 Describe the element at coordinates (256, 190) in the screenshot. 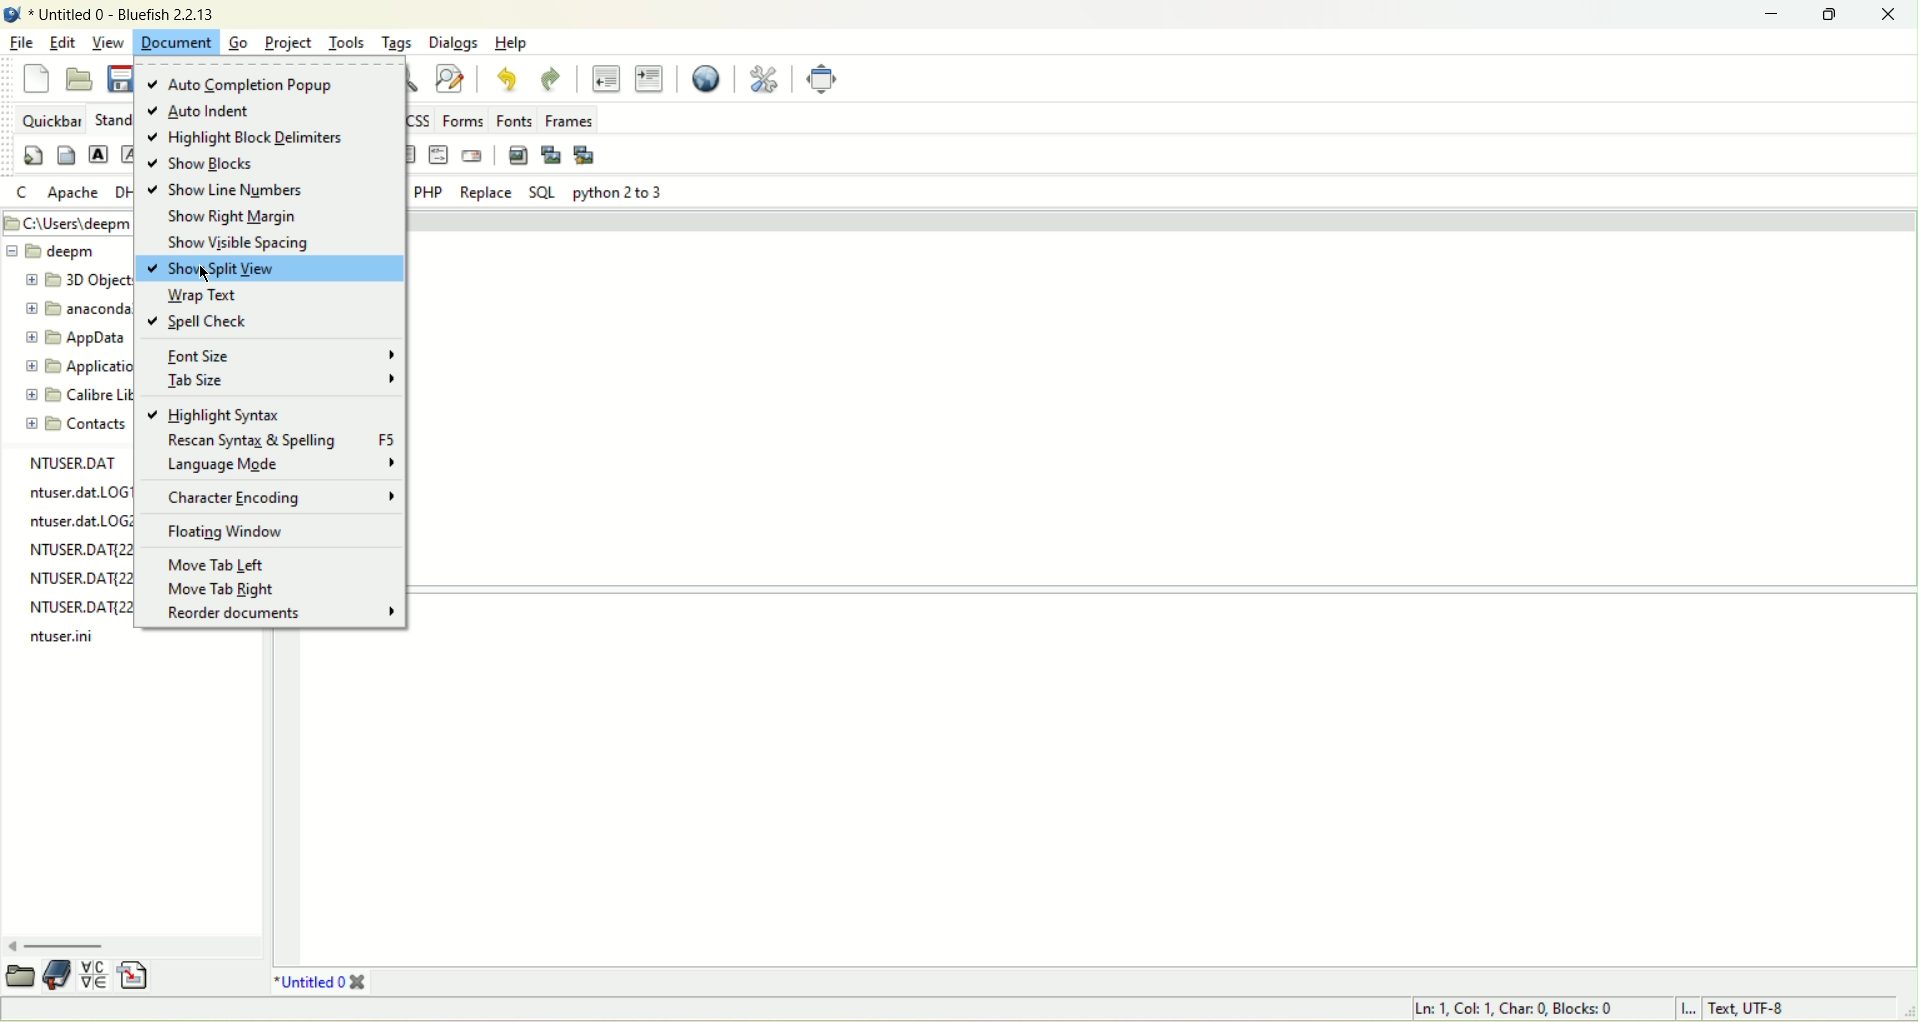

I see `show line numbers` at that location.